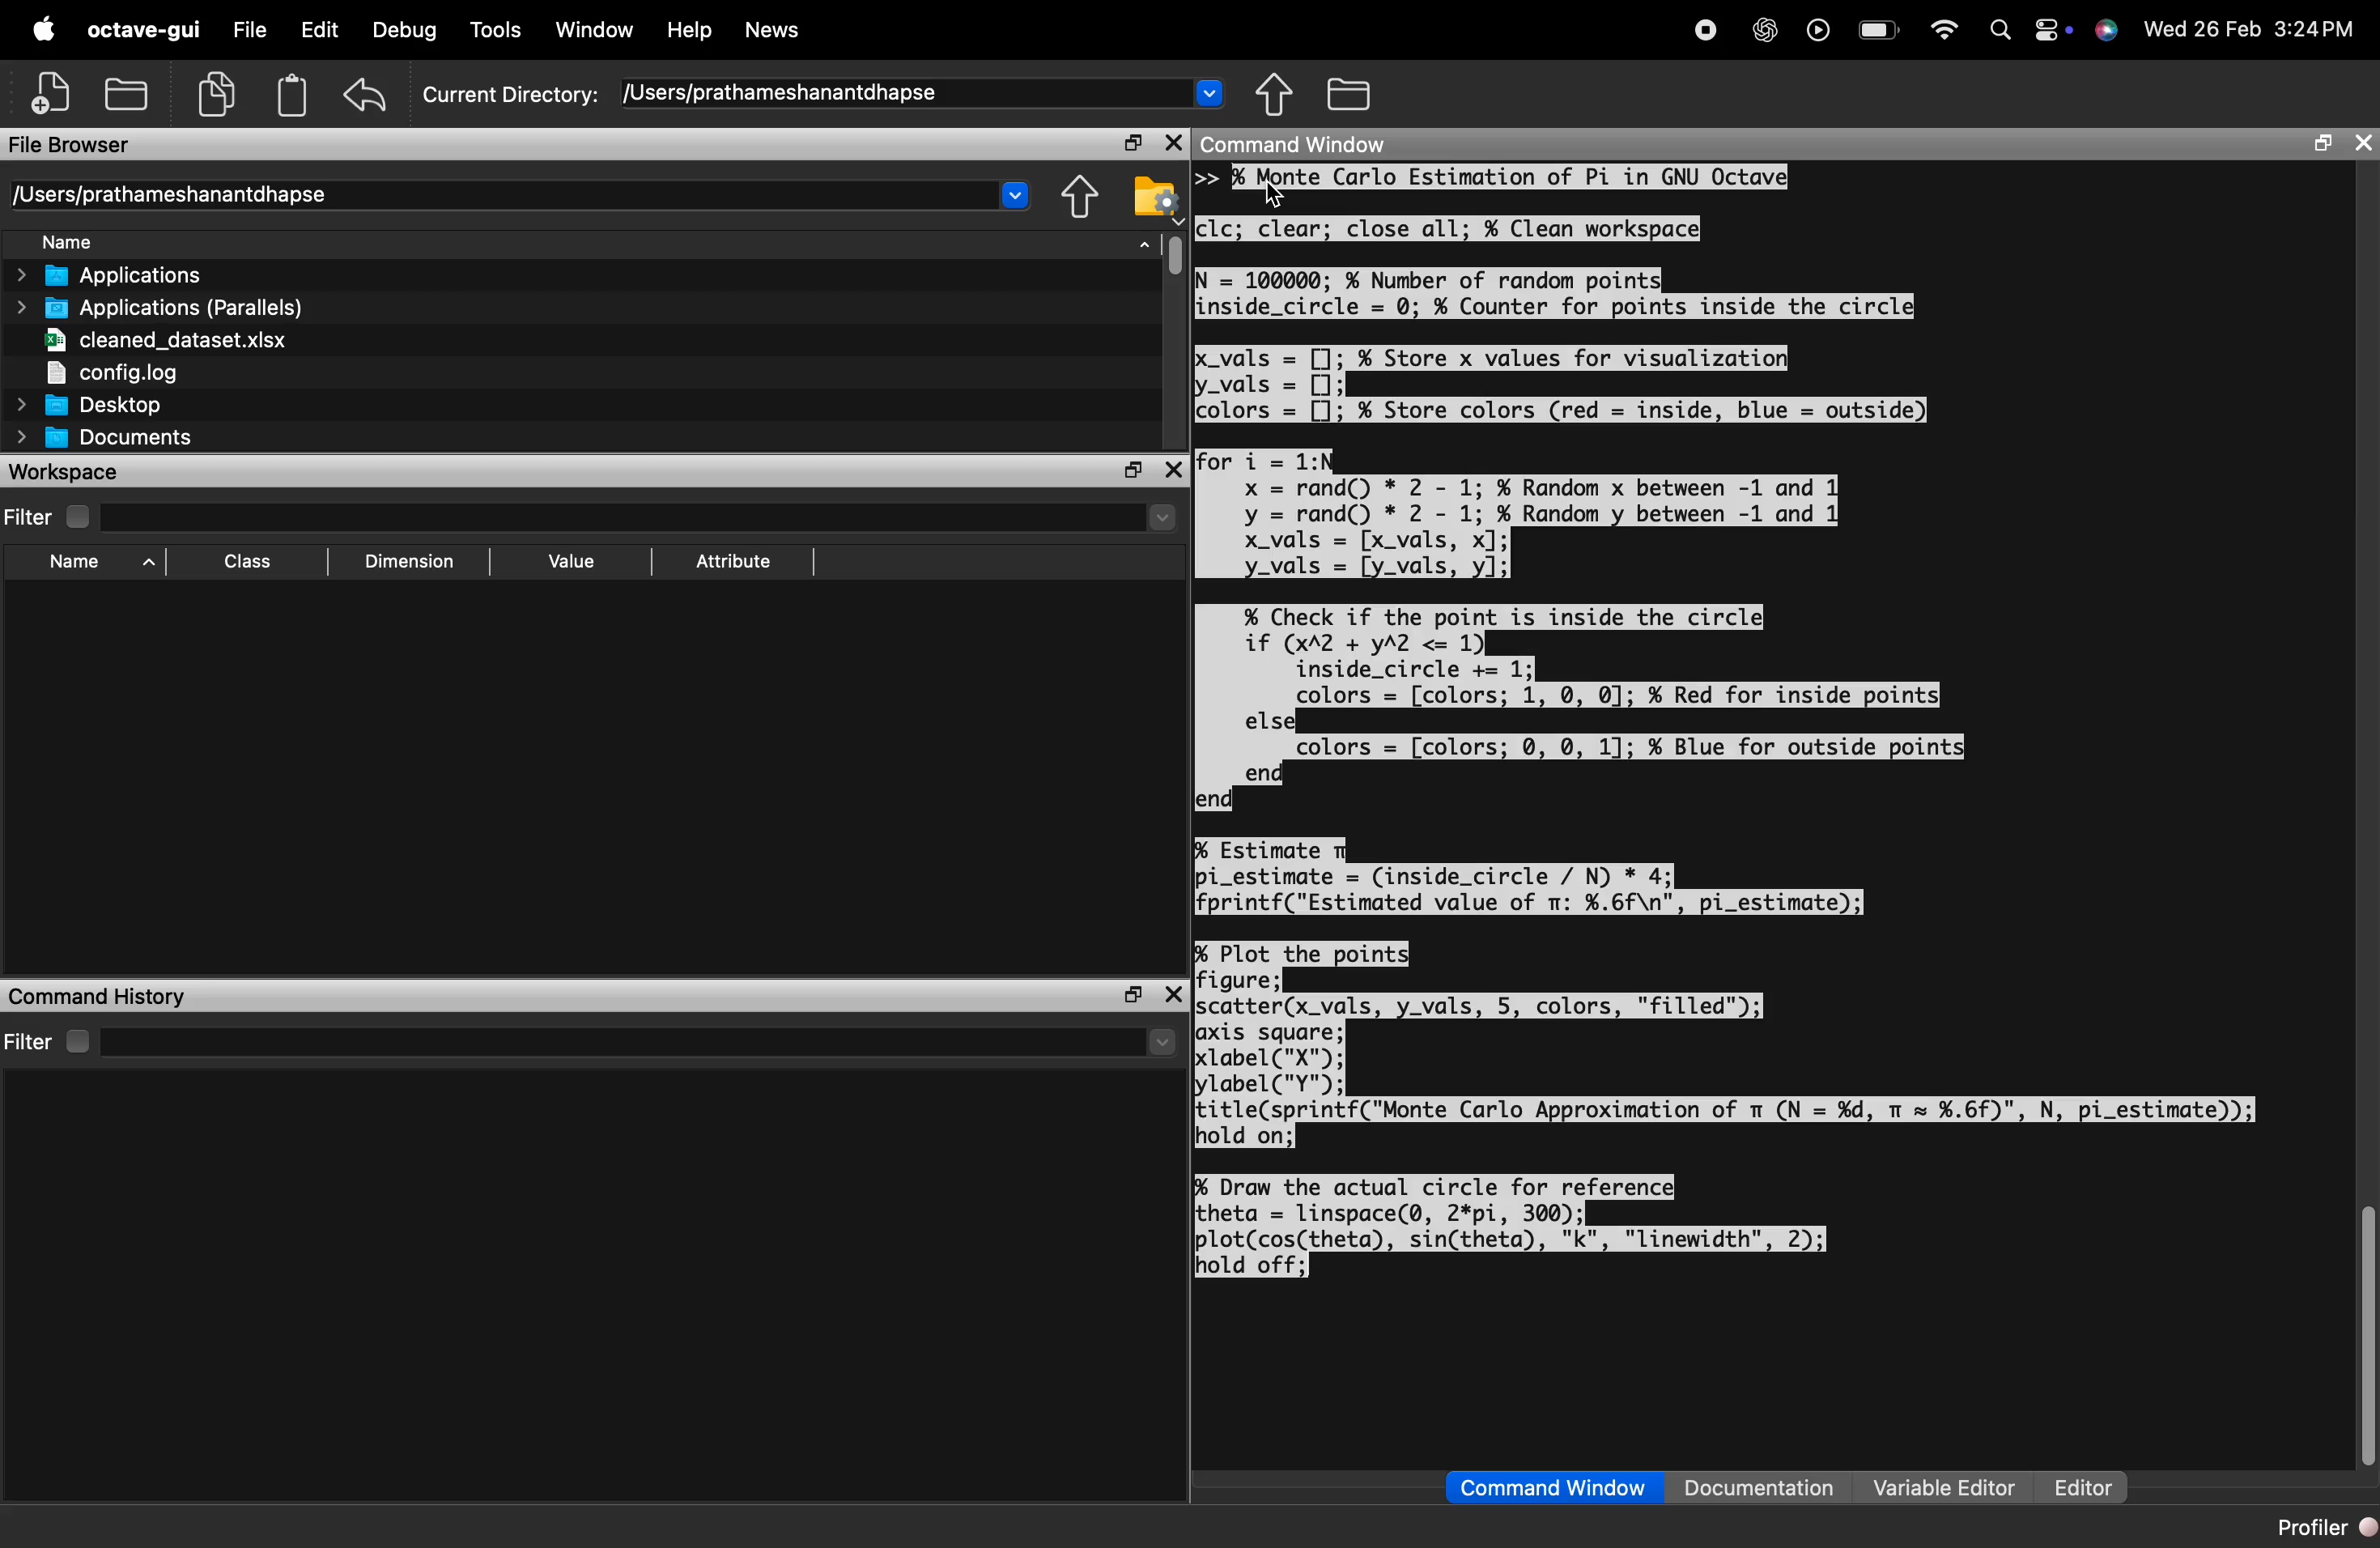 Image resolution: width=2380 pixels, height=1548 pixels. Describe the element at coordinates (1814, 31) in the screenshot. I see `play` at that location.